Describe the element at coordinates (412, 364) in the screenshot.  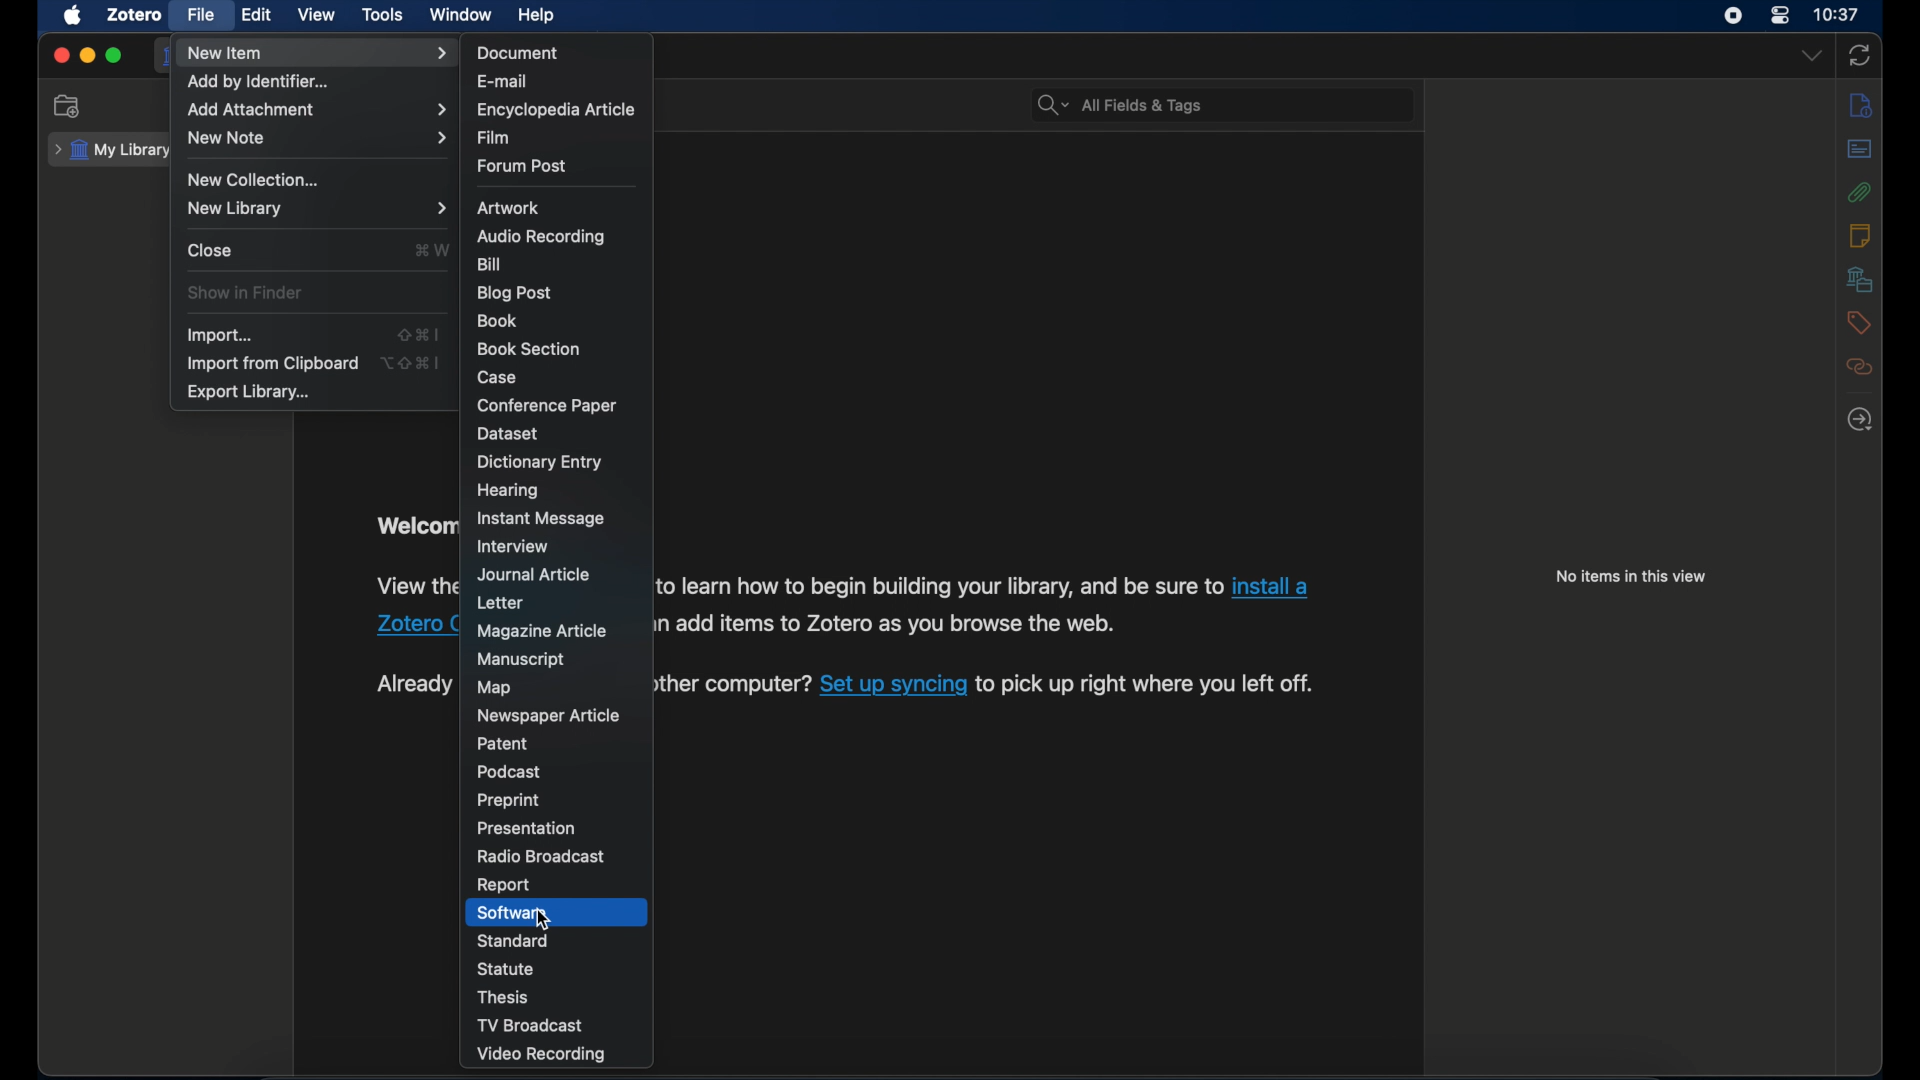
I see `shortcut` at that location.